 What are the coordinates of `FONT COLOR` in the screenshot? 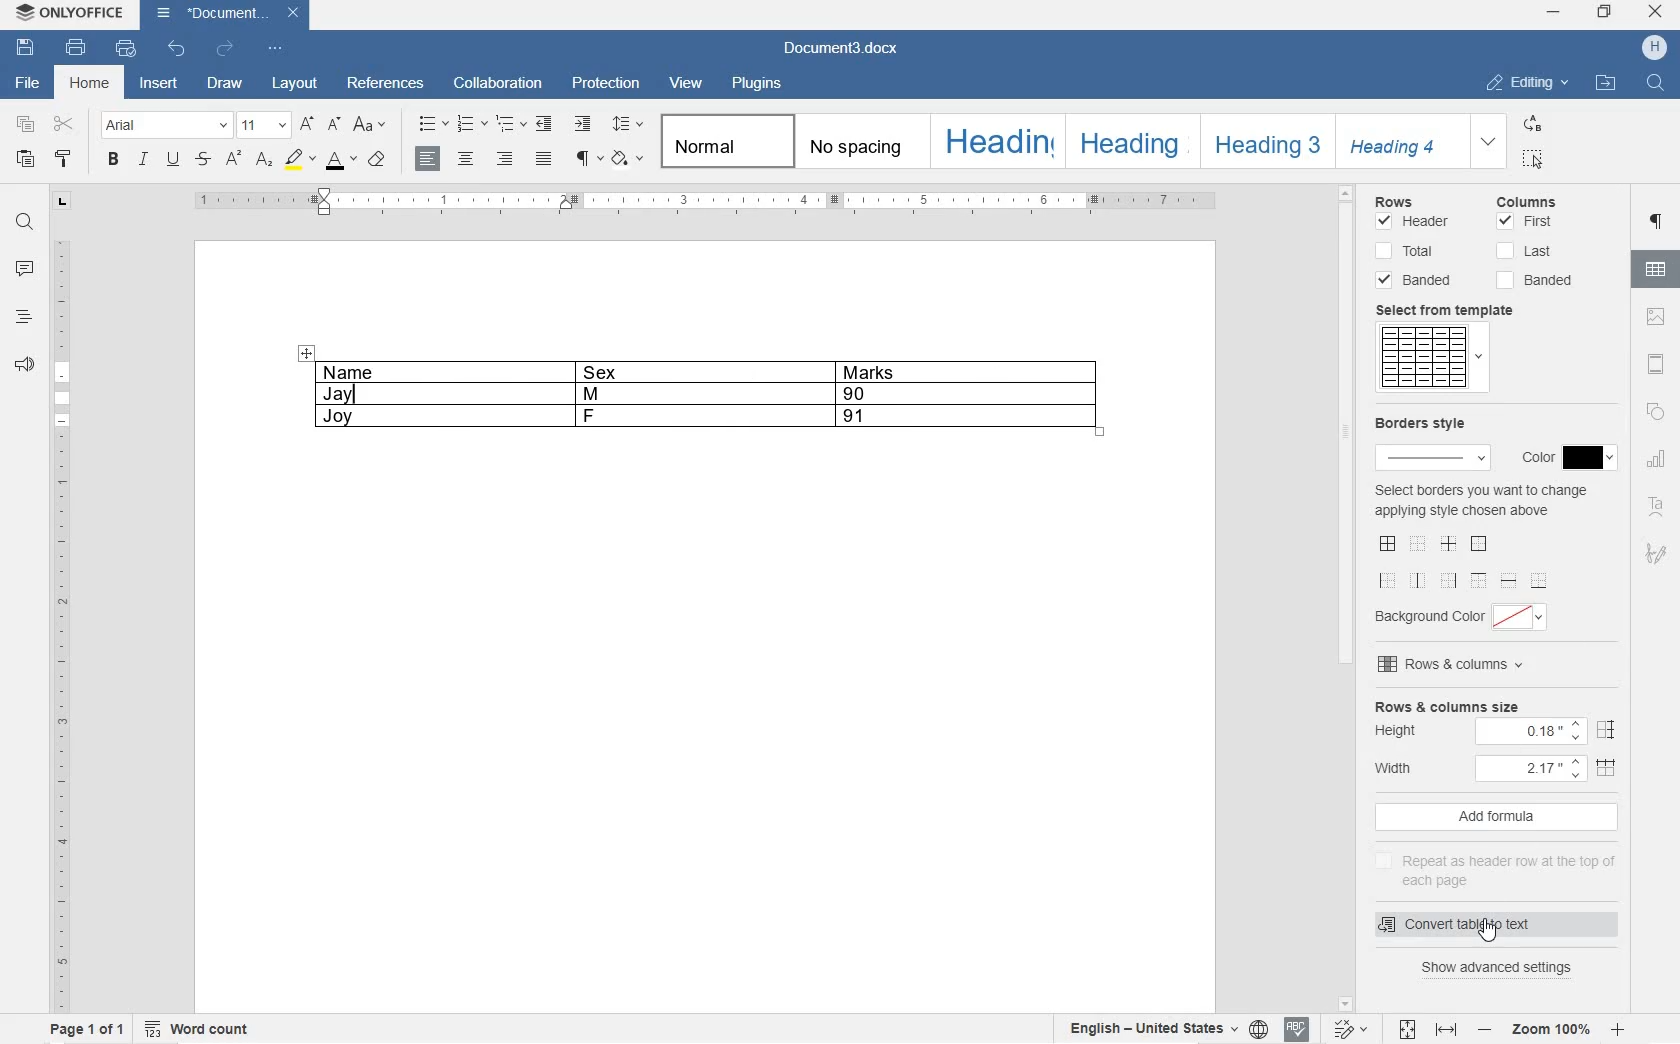 It's located at (341, 163).